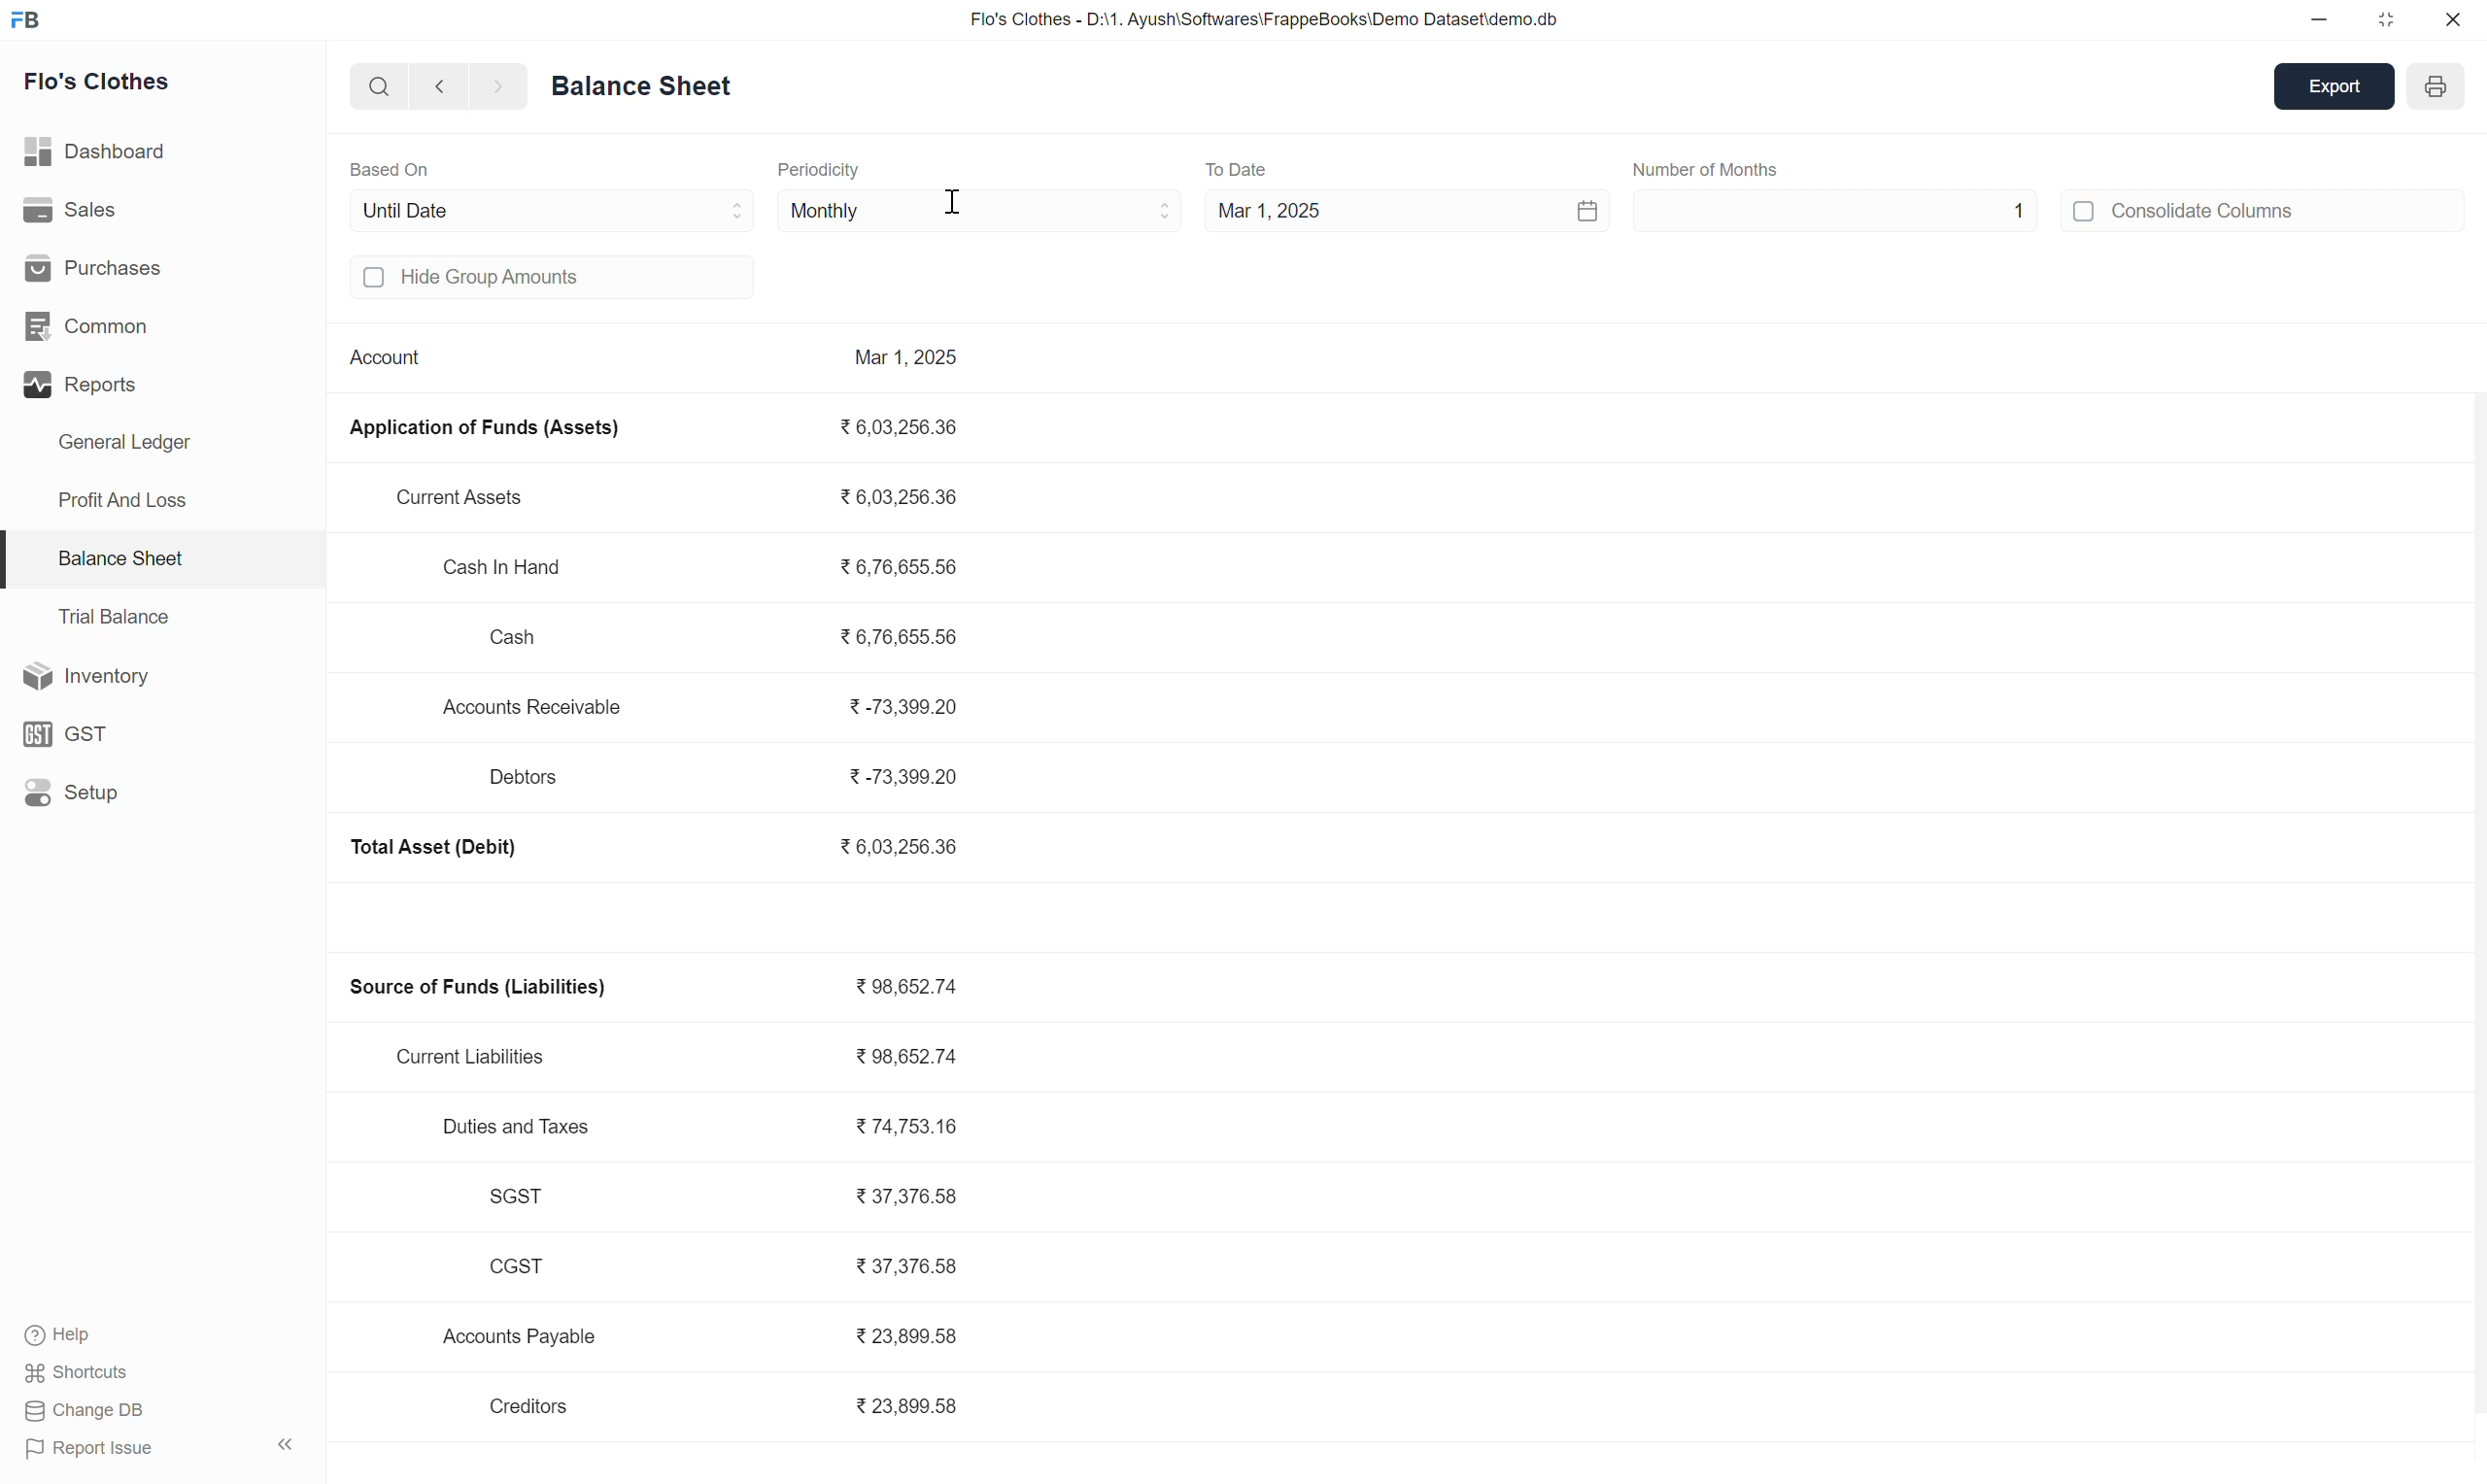 This screenshot has width=2487, height=1484. Describe the element at coordinates (1717, 171) in the screenshot. I see `Number of Months` at that location.